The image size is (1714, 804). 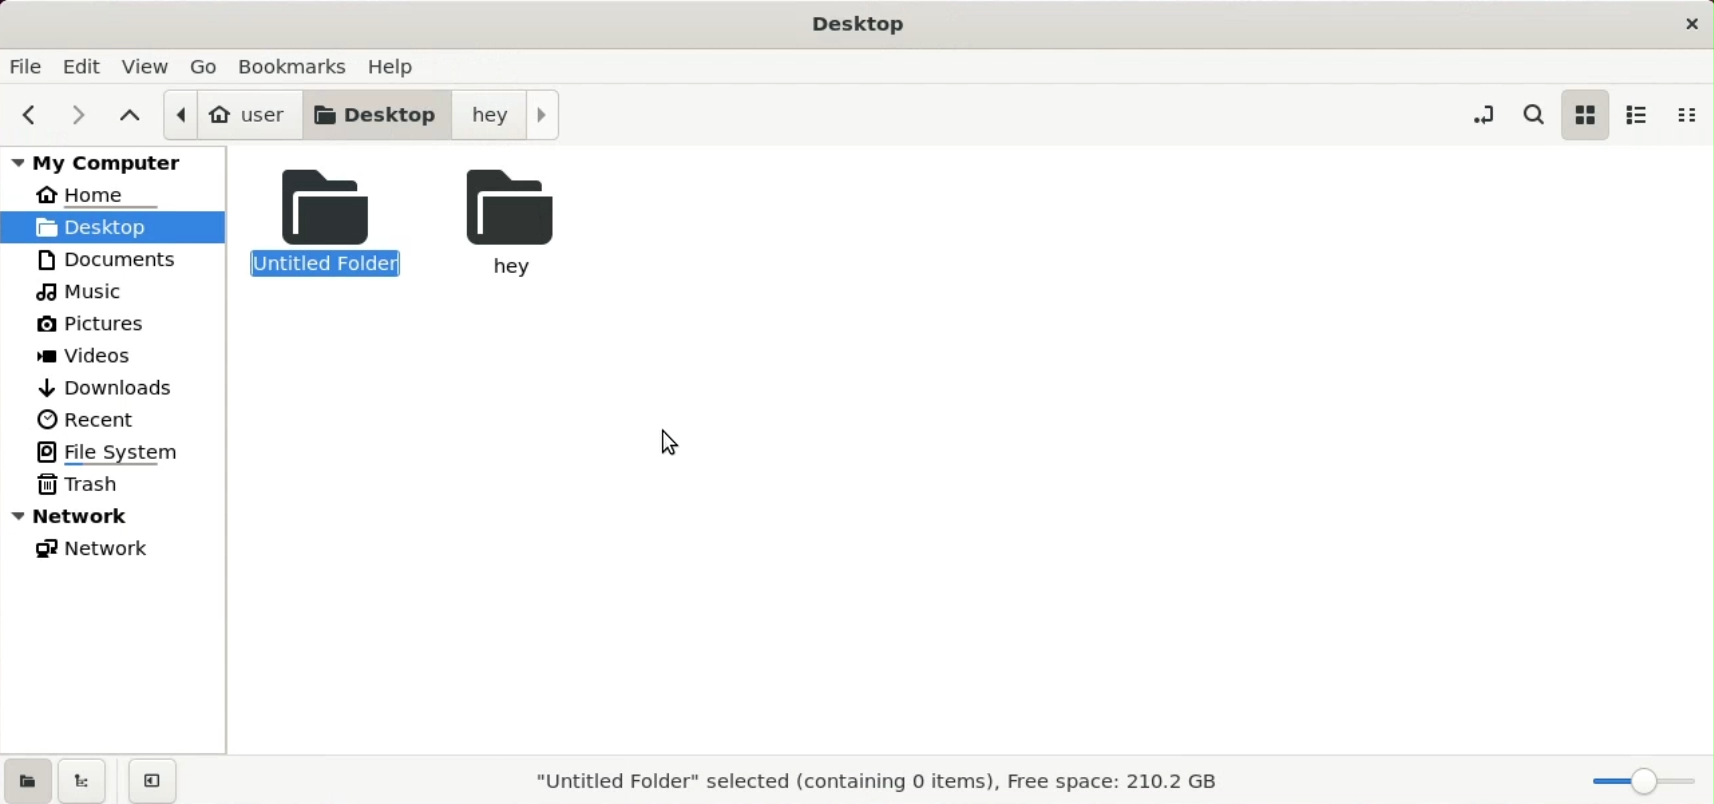 What do you see at coordinates (670, 445) in the screenshot?
I see `cursor` at bounding box center [670, 445].